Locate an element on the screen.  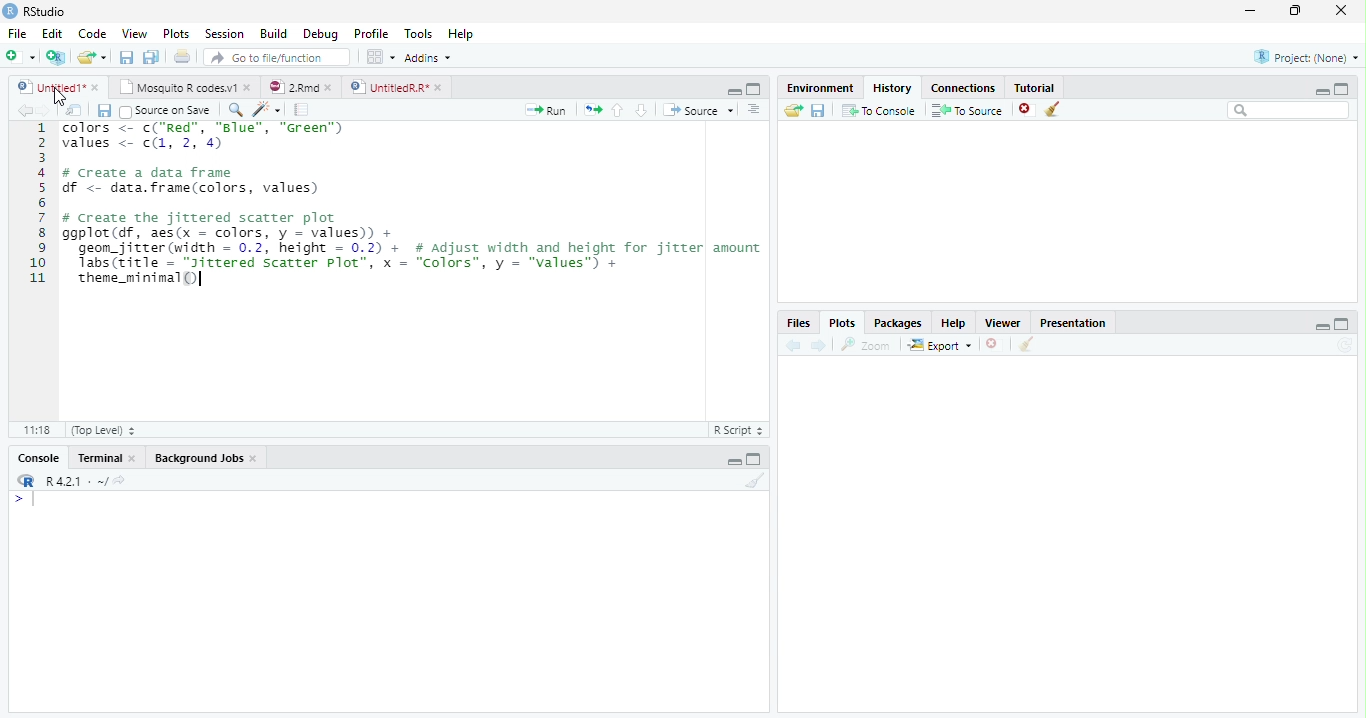
Workspace panes is located at coordinates (381, 58).